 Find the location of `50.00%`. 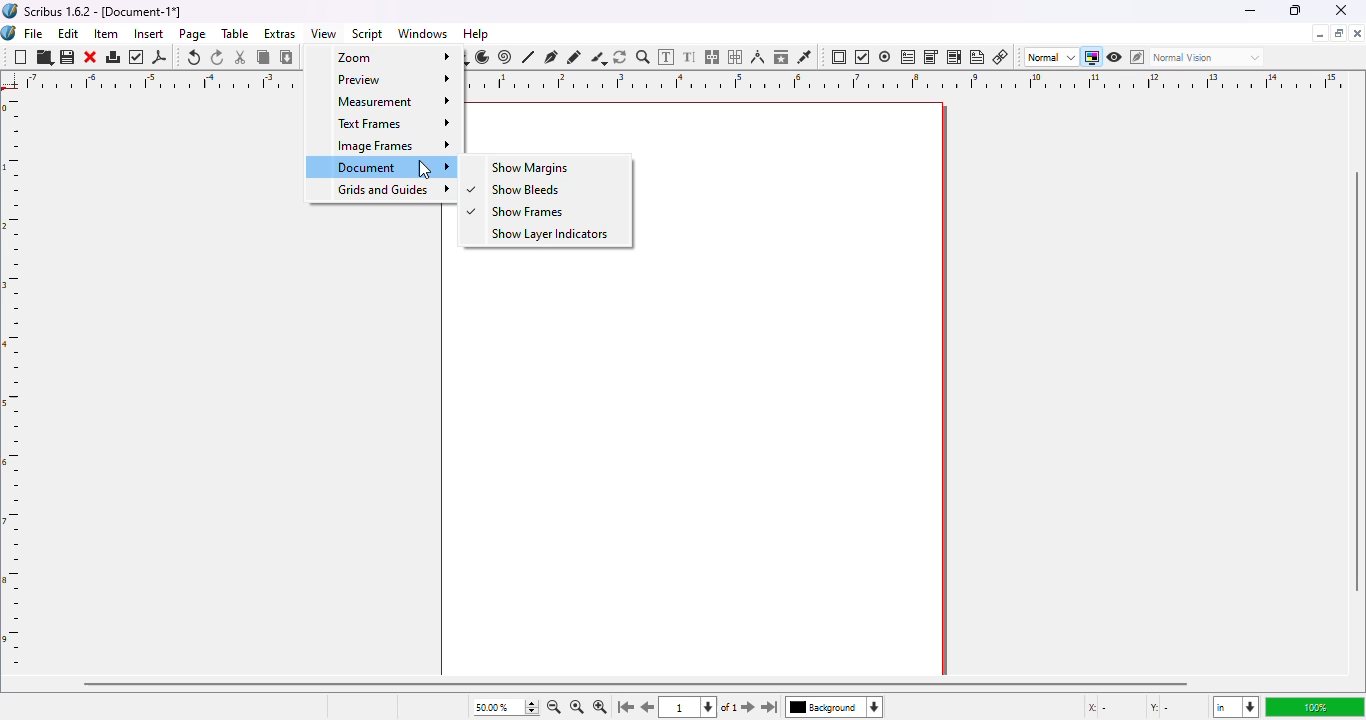

50.00% is located at coordinates (487, 707).